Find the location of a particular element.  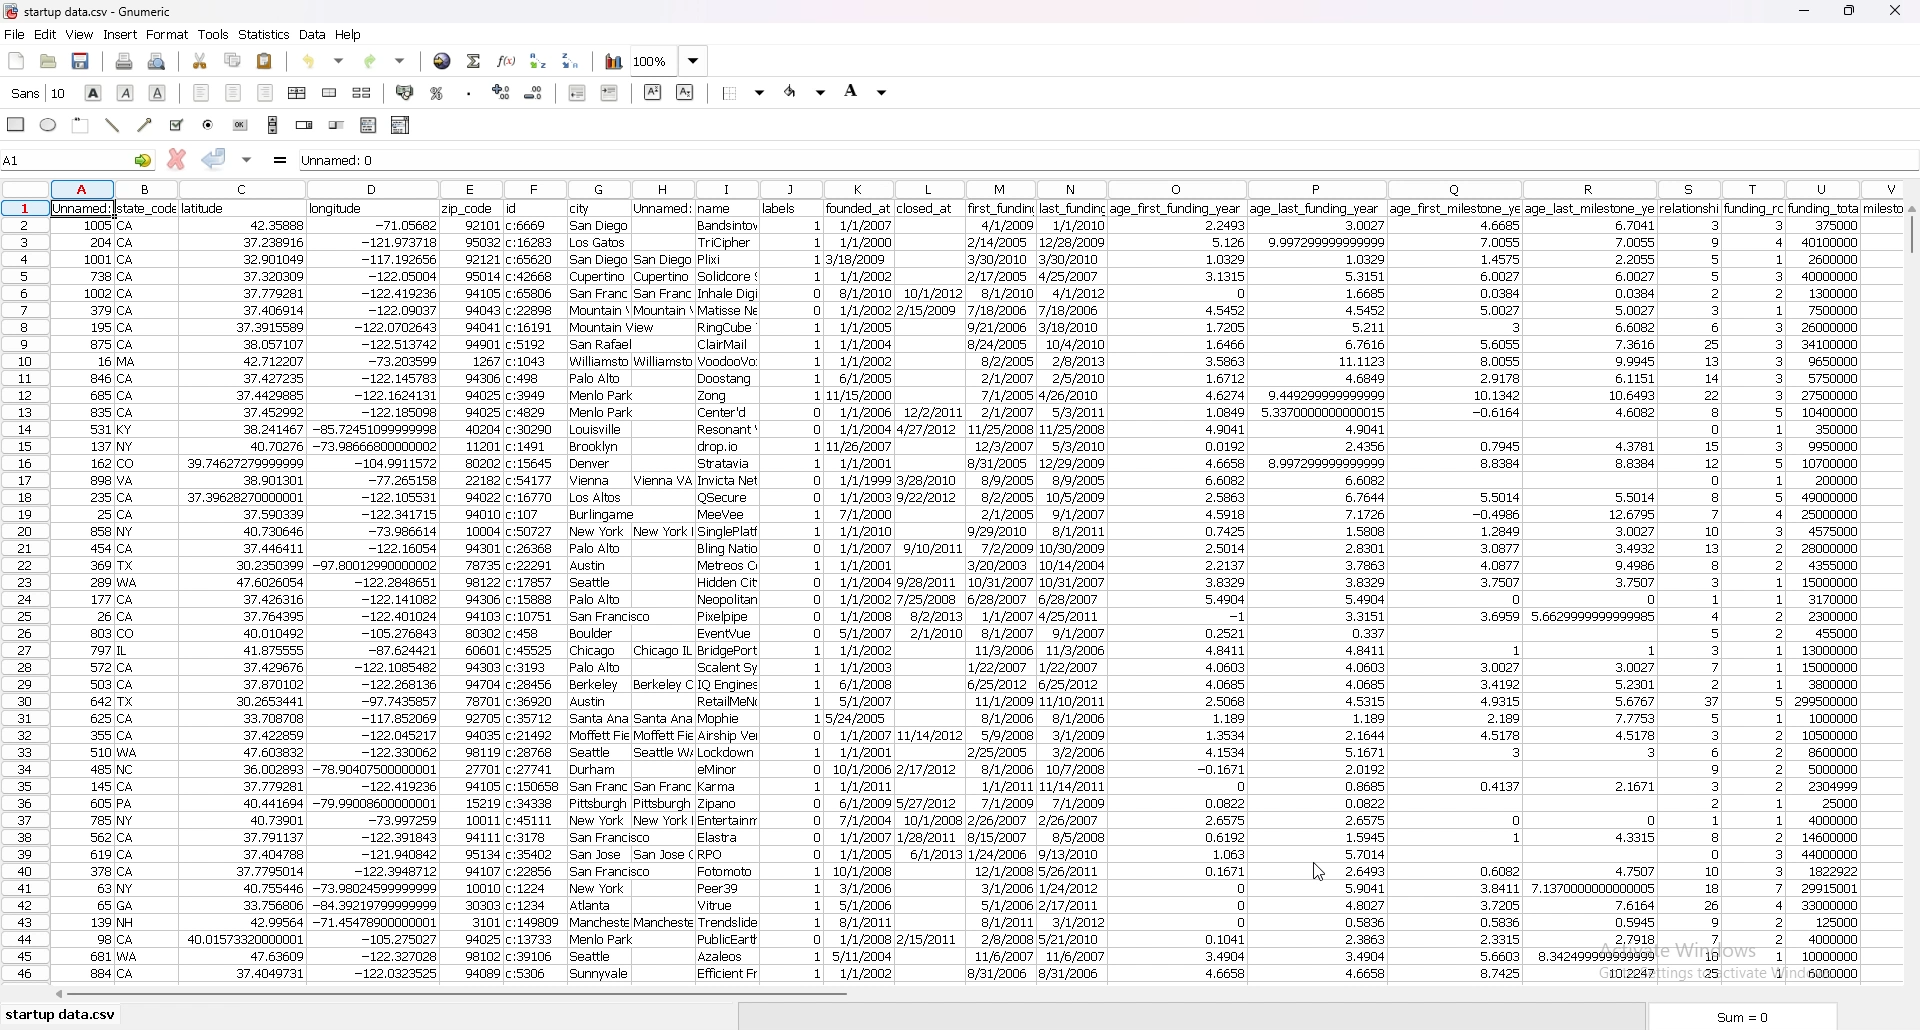

file is located at coordinates (15, 35).